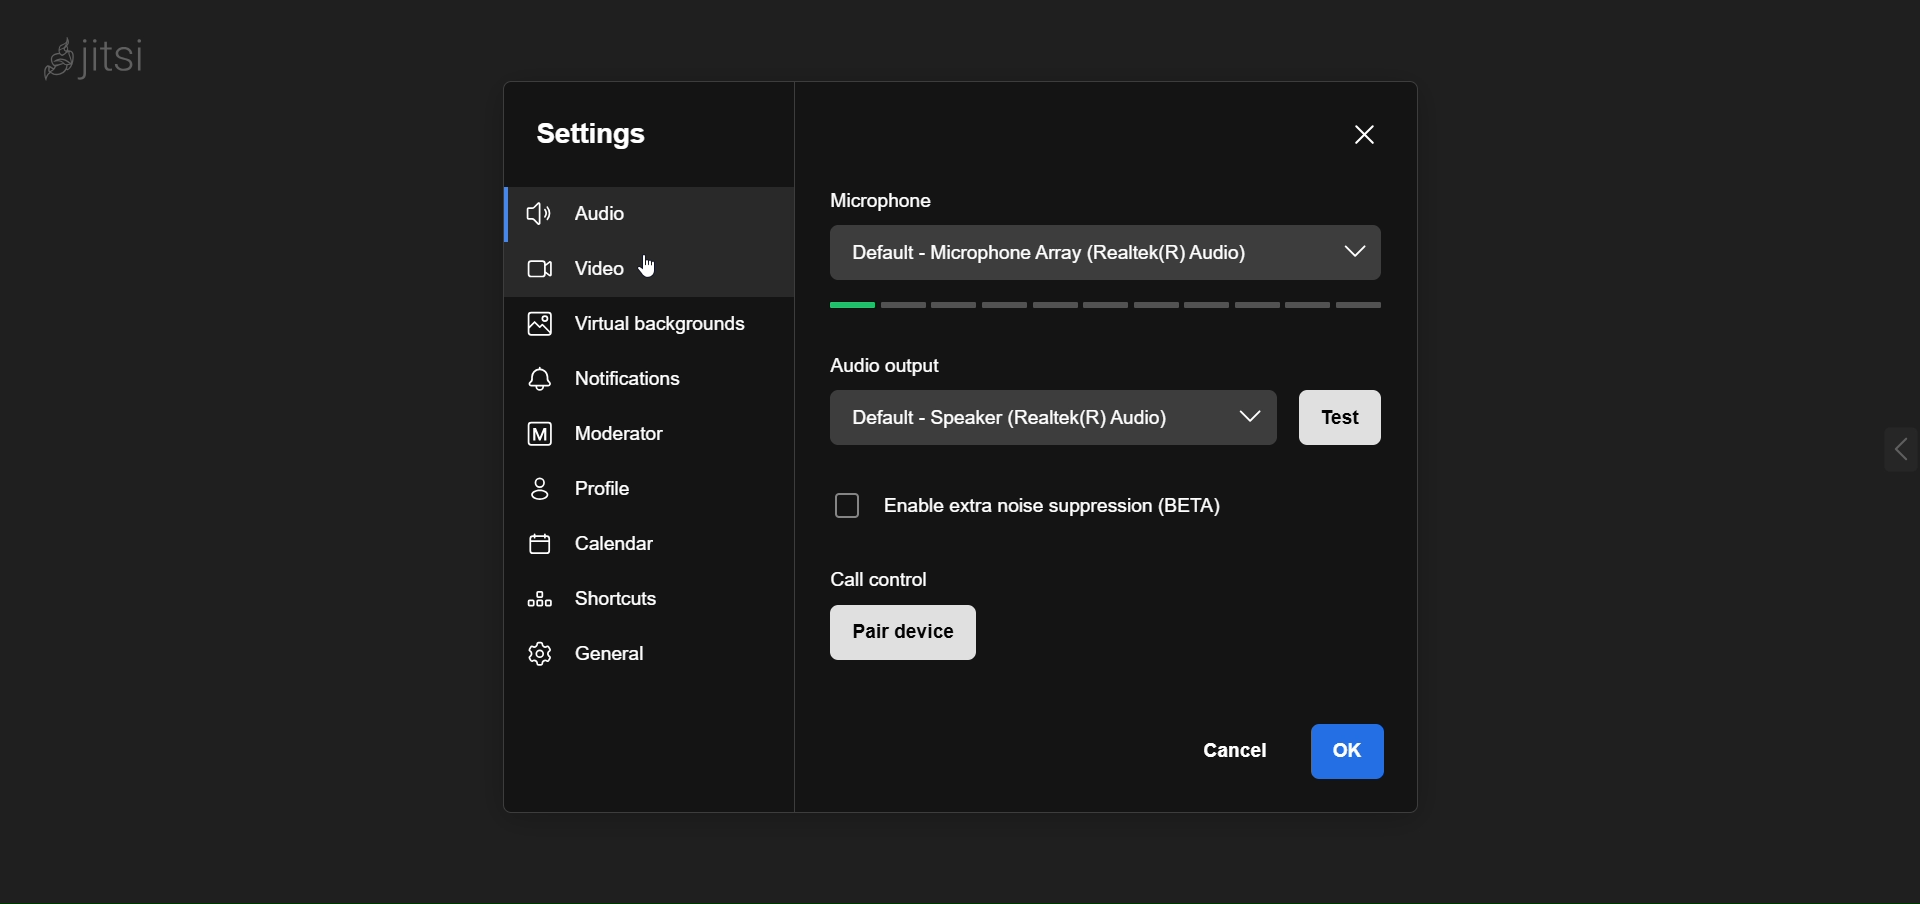  Describe the element at coordinates (602, 131) in the screenshot. I see `setting` at that location.